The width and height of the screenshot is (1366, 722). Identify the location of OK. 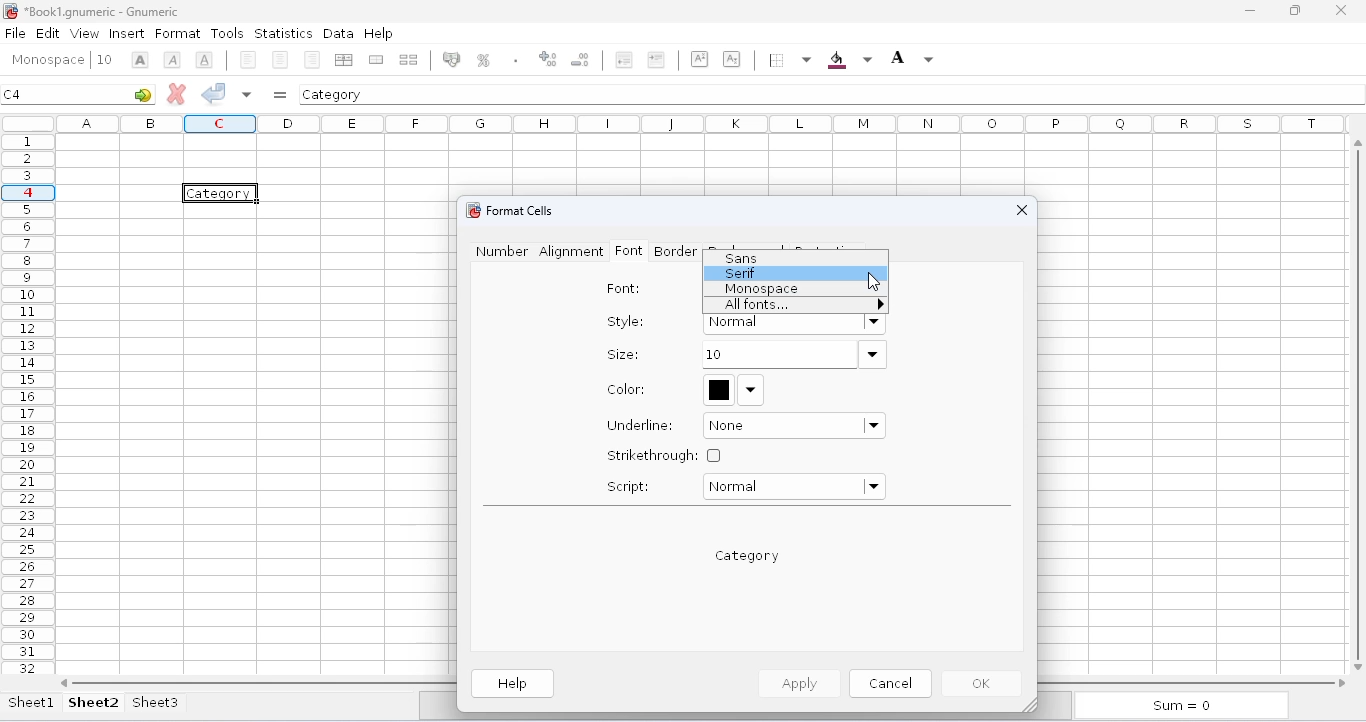
(984, 684).